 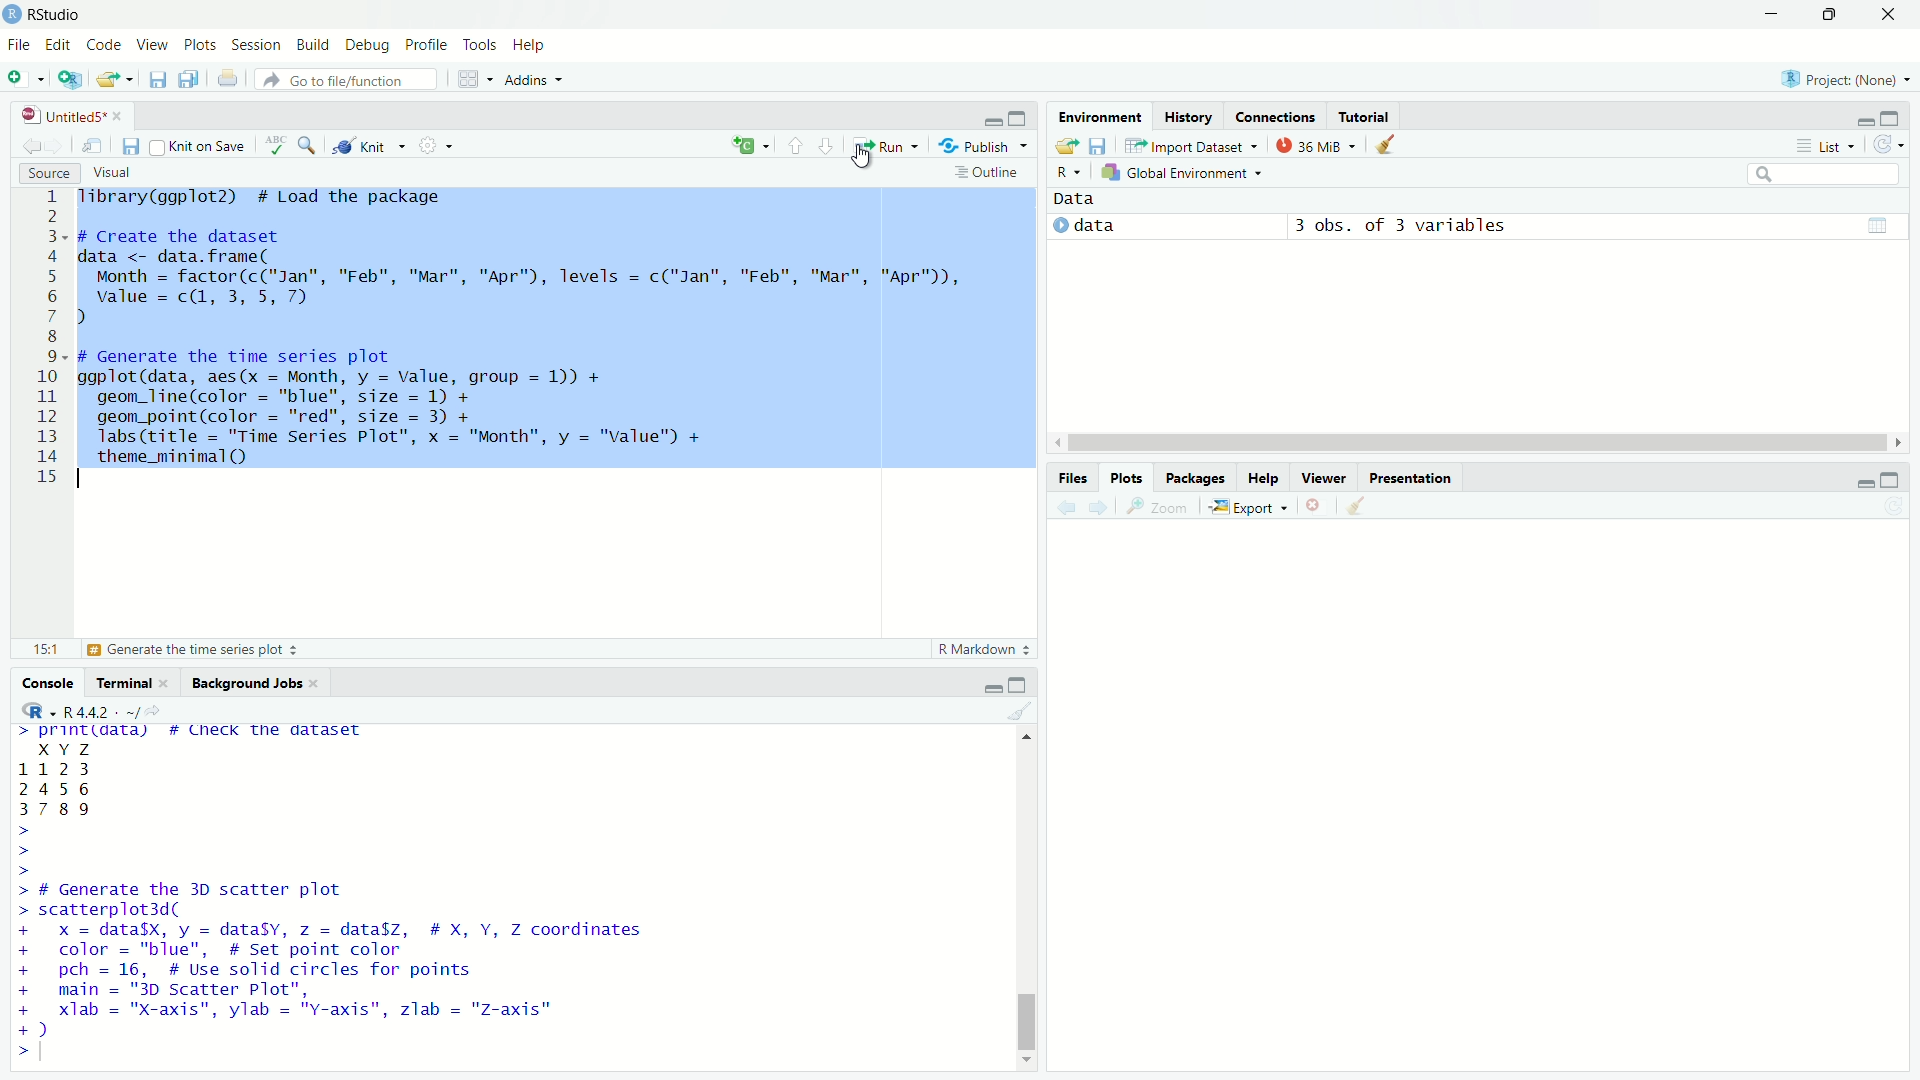 What do you see at coordinates (887, 145) in the screenshot?
I see `run the current line or selection` at bounding box center [887, 145].